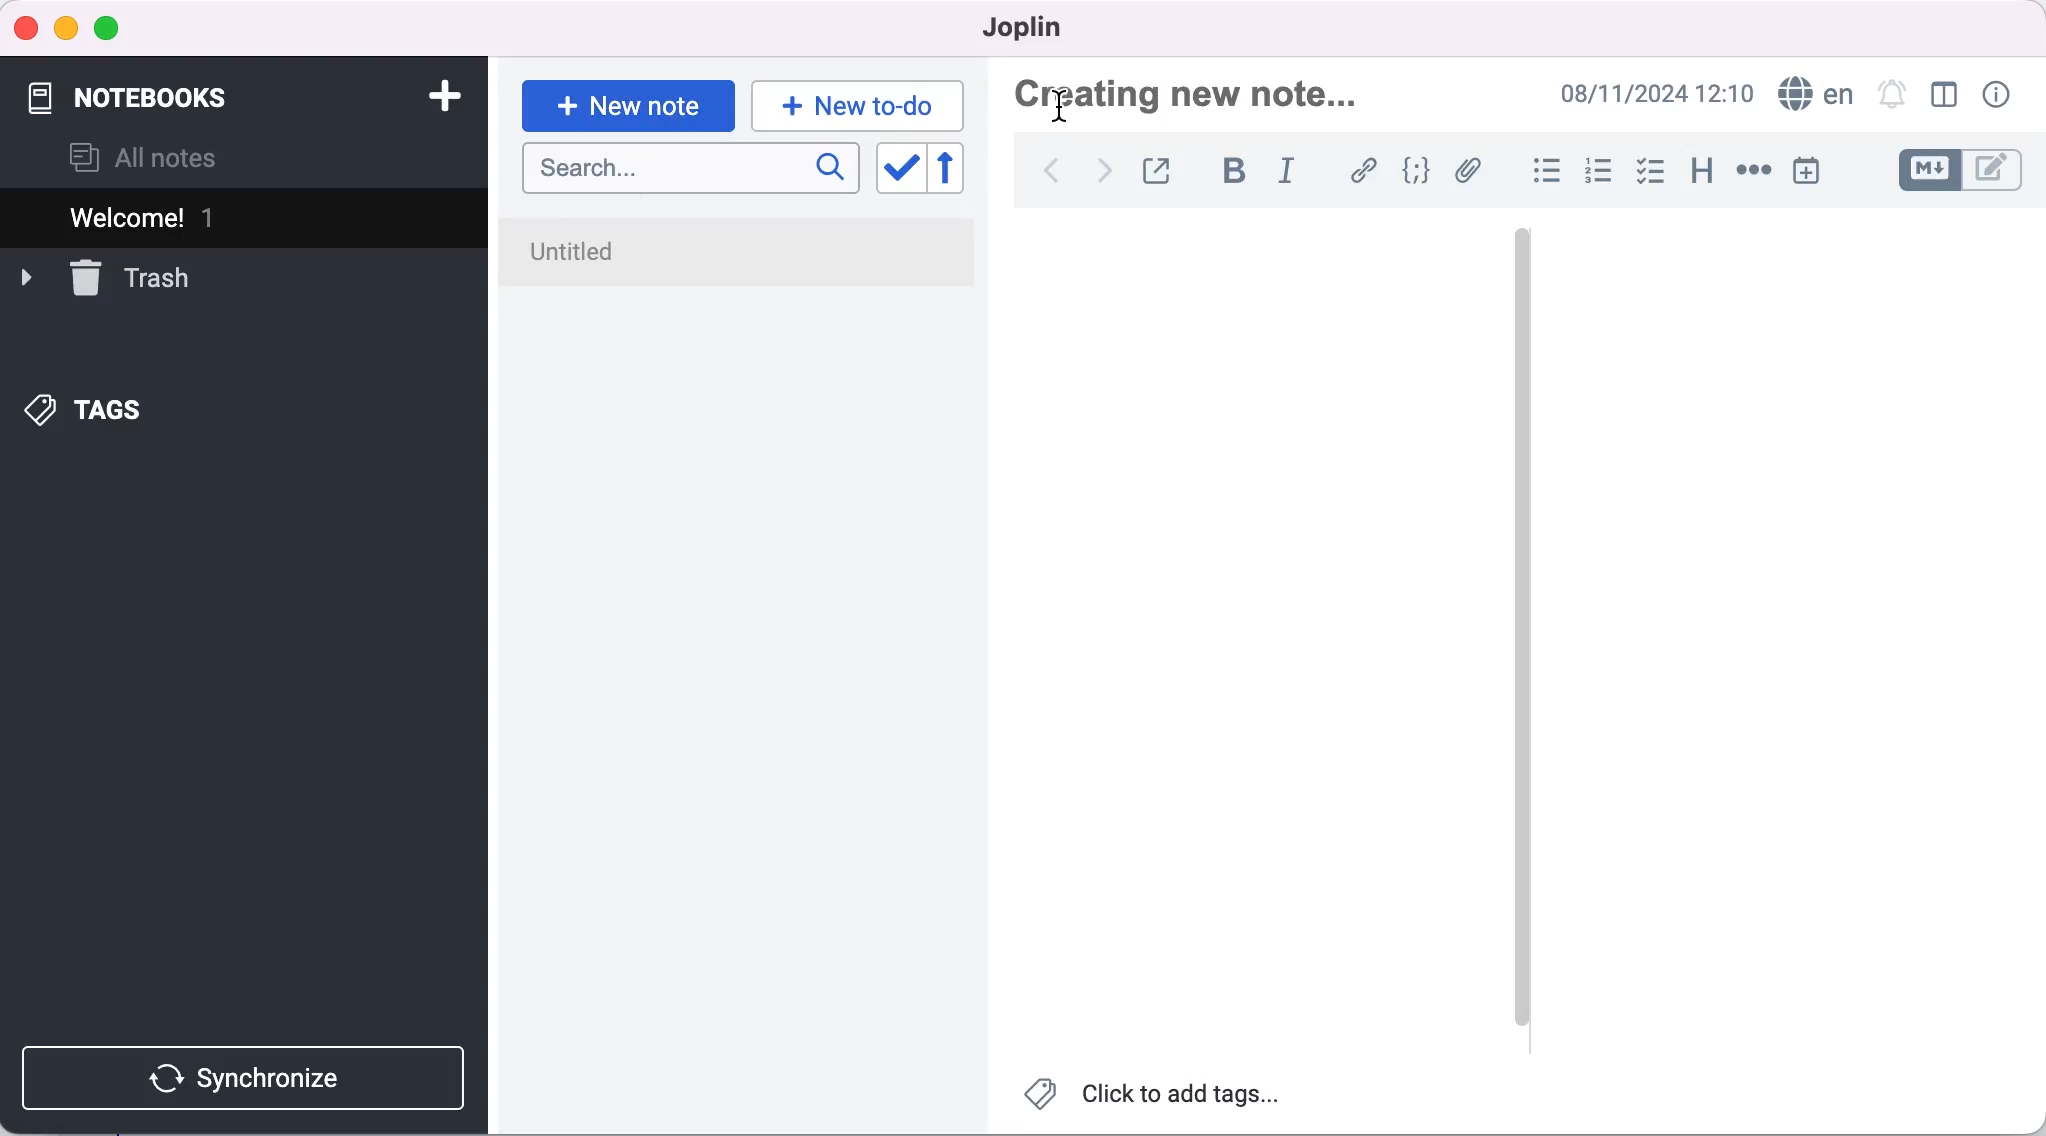 Image resolution: width=2046 pixels, height=1136 pixels. Describe the element at coordinates (441, 94) in the screenshot. I see `add notebook` at that location.